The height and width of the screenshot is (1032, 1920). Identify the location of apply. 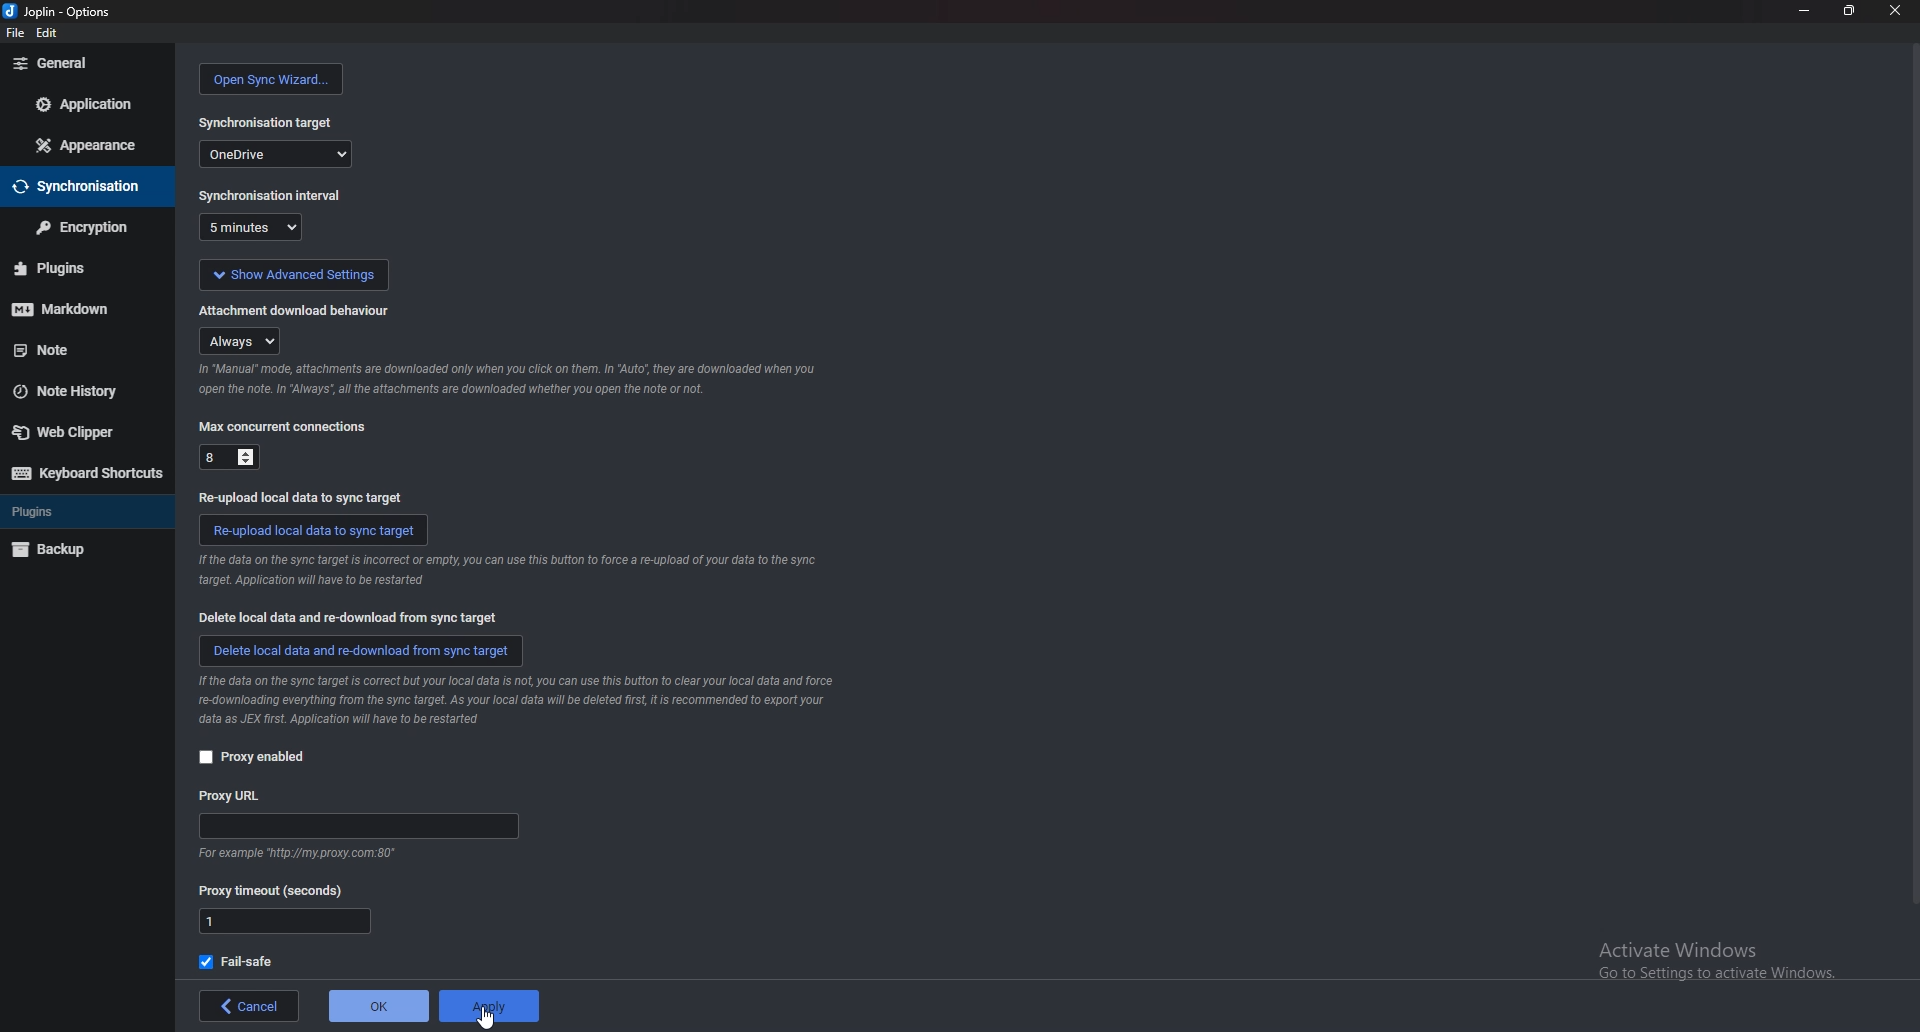
(489, 1006).